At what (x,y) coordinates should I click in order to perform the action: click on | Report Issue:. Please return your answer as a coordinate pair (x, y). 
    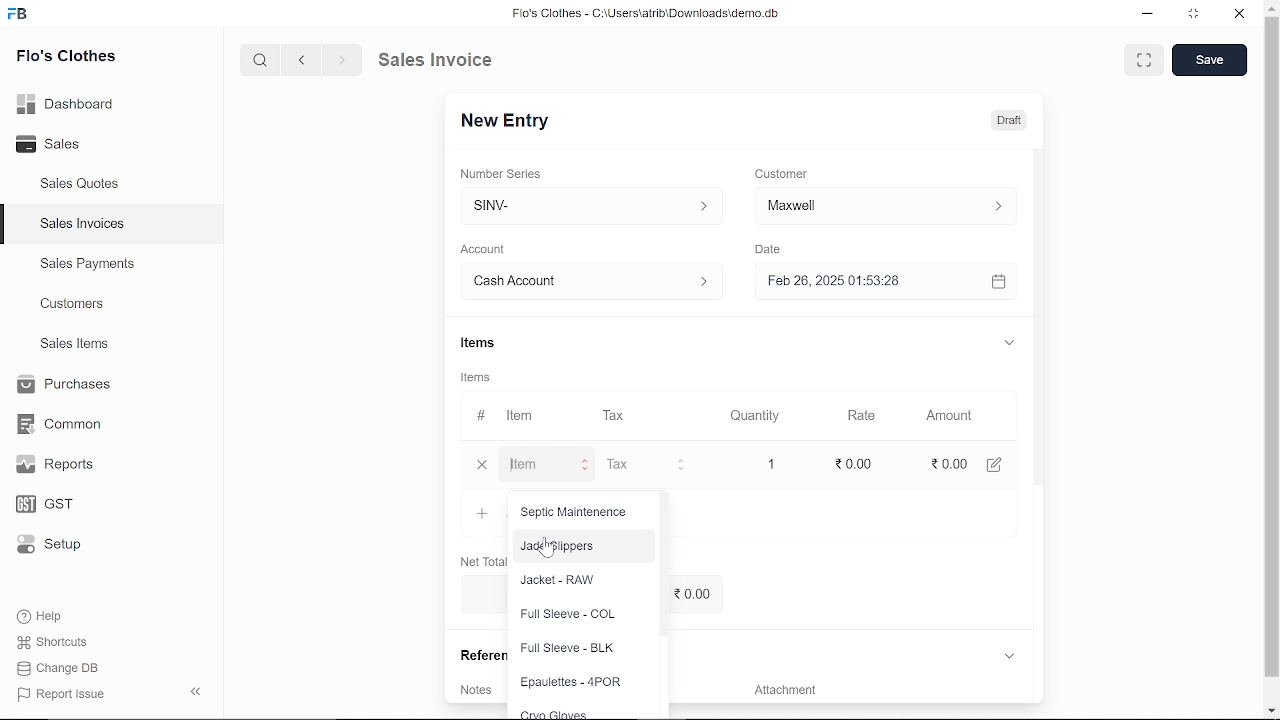
    Looking at the image, I should click on (64, 694).